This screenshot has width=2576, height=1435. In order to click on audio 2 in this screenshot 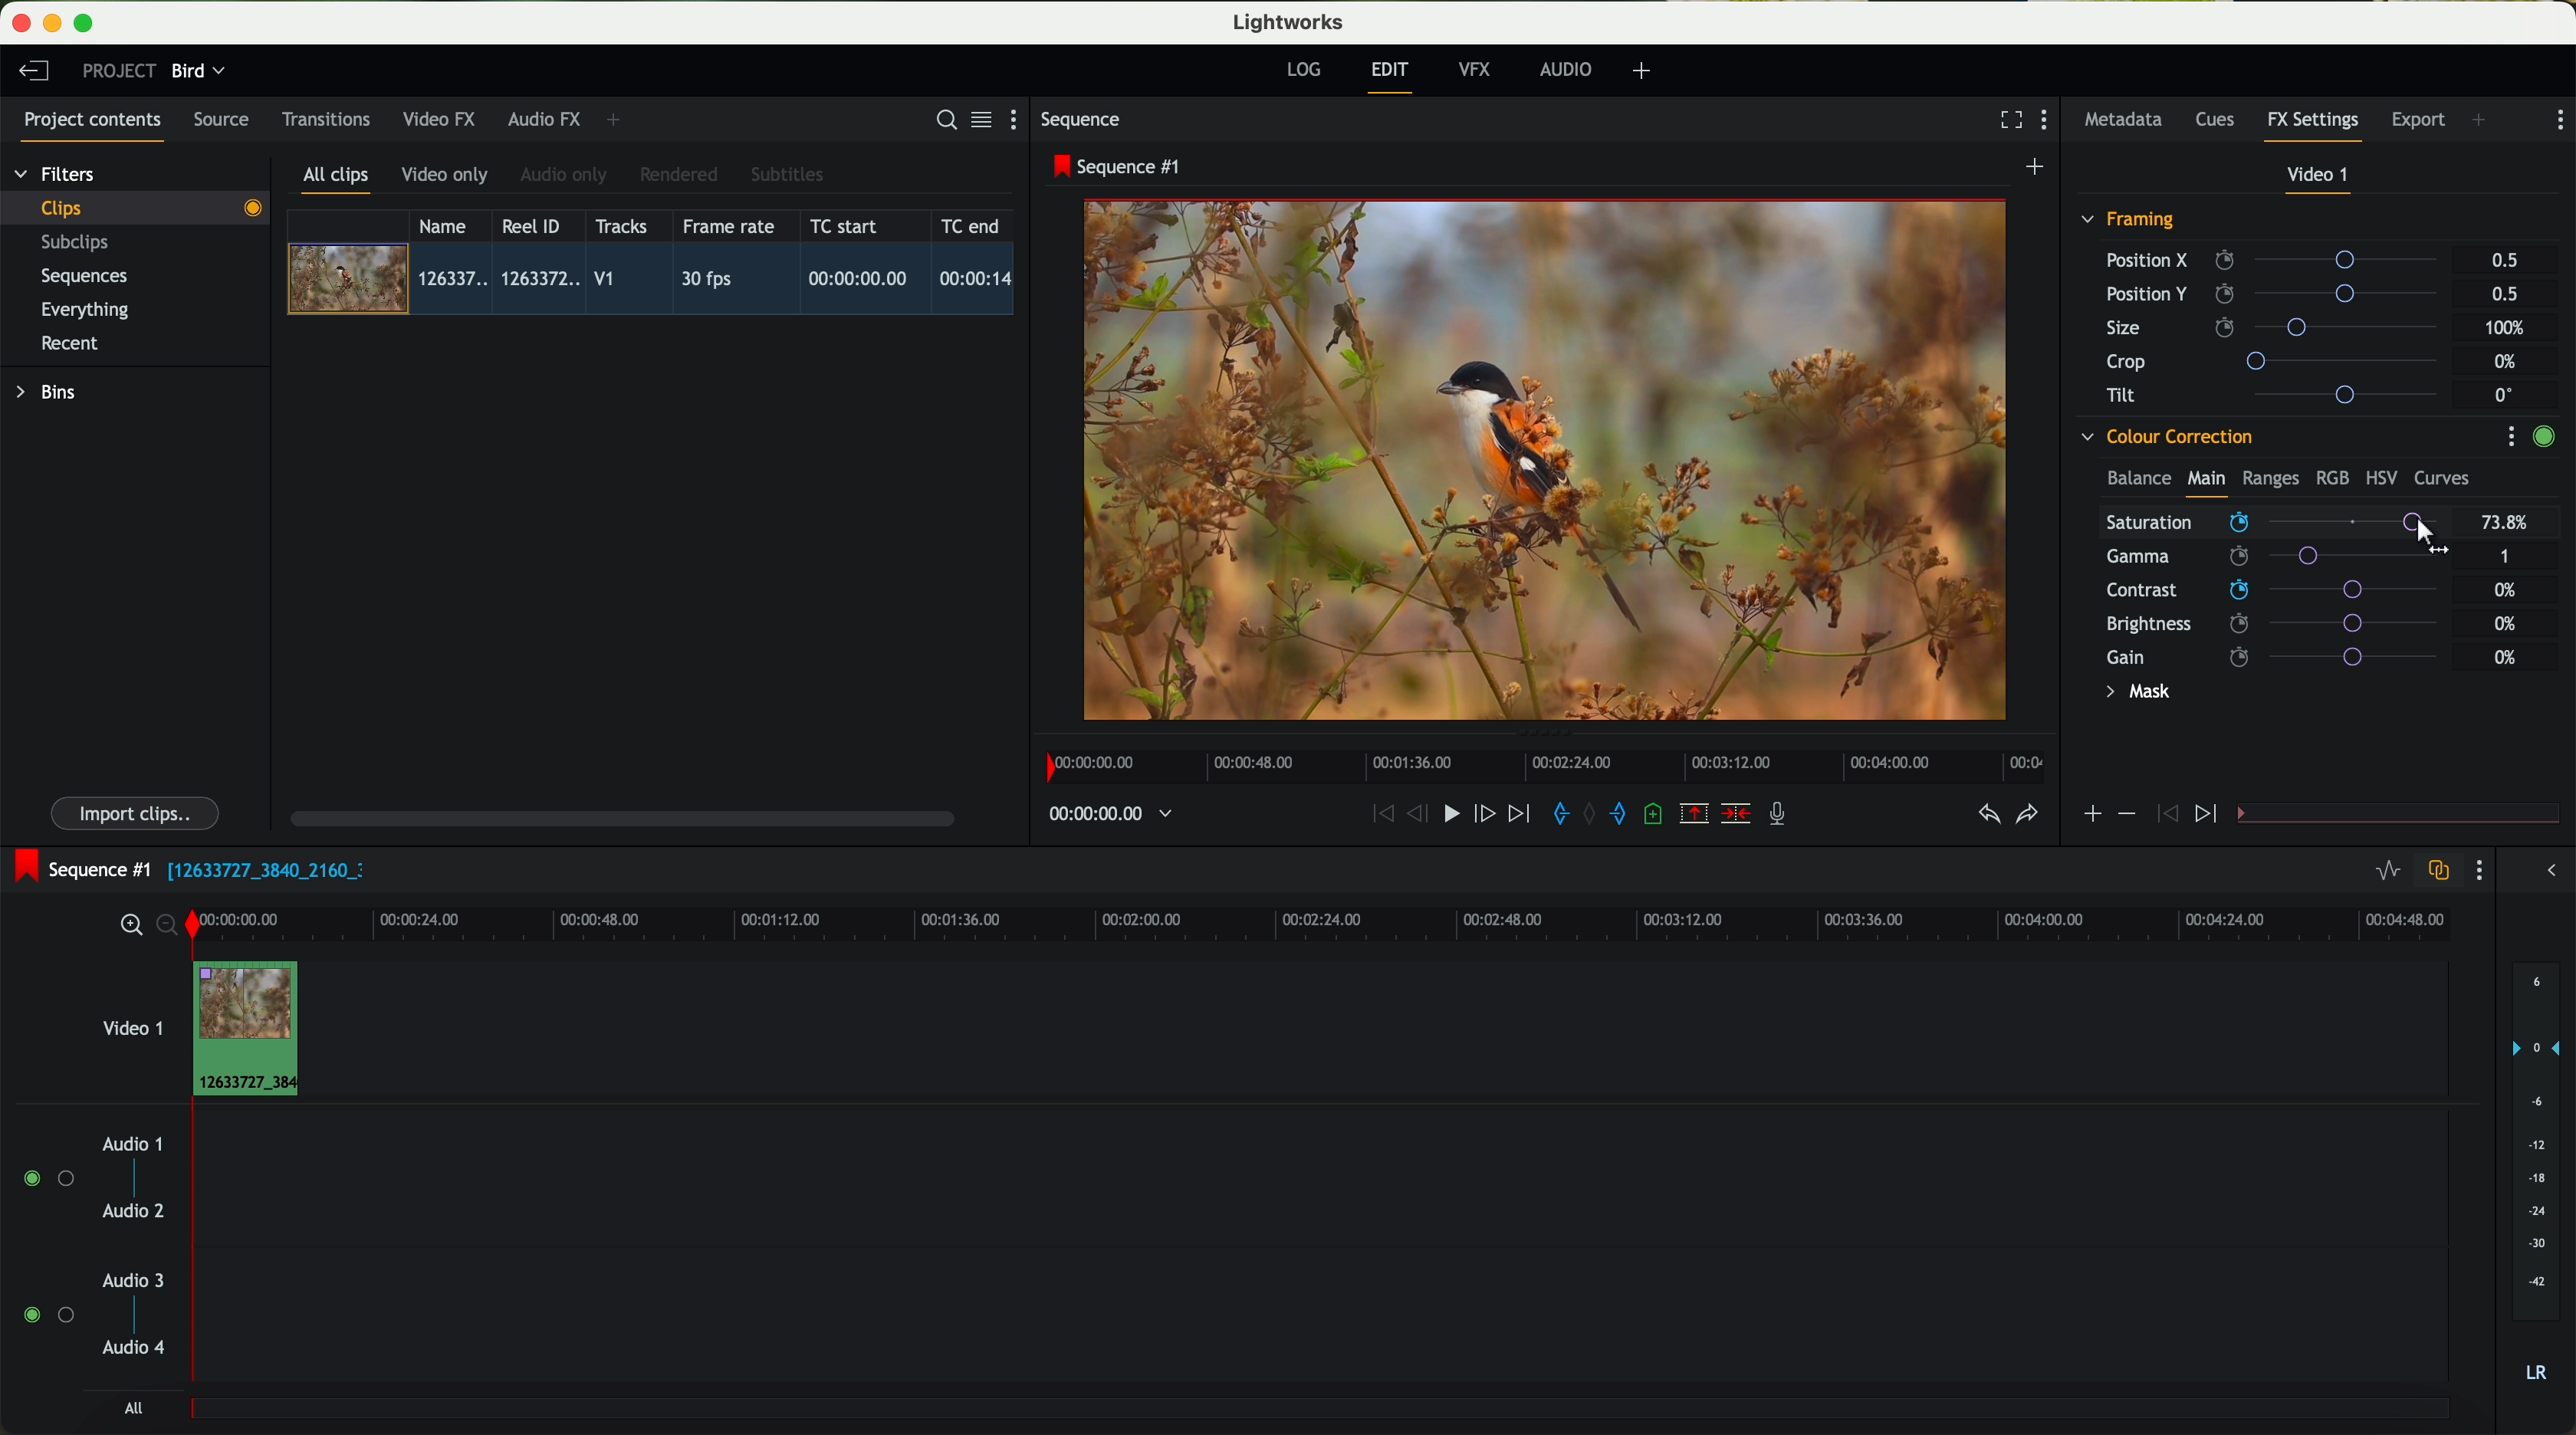, I will do `click(135, 1212)`.